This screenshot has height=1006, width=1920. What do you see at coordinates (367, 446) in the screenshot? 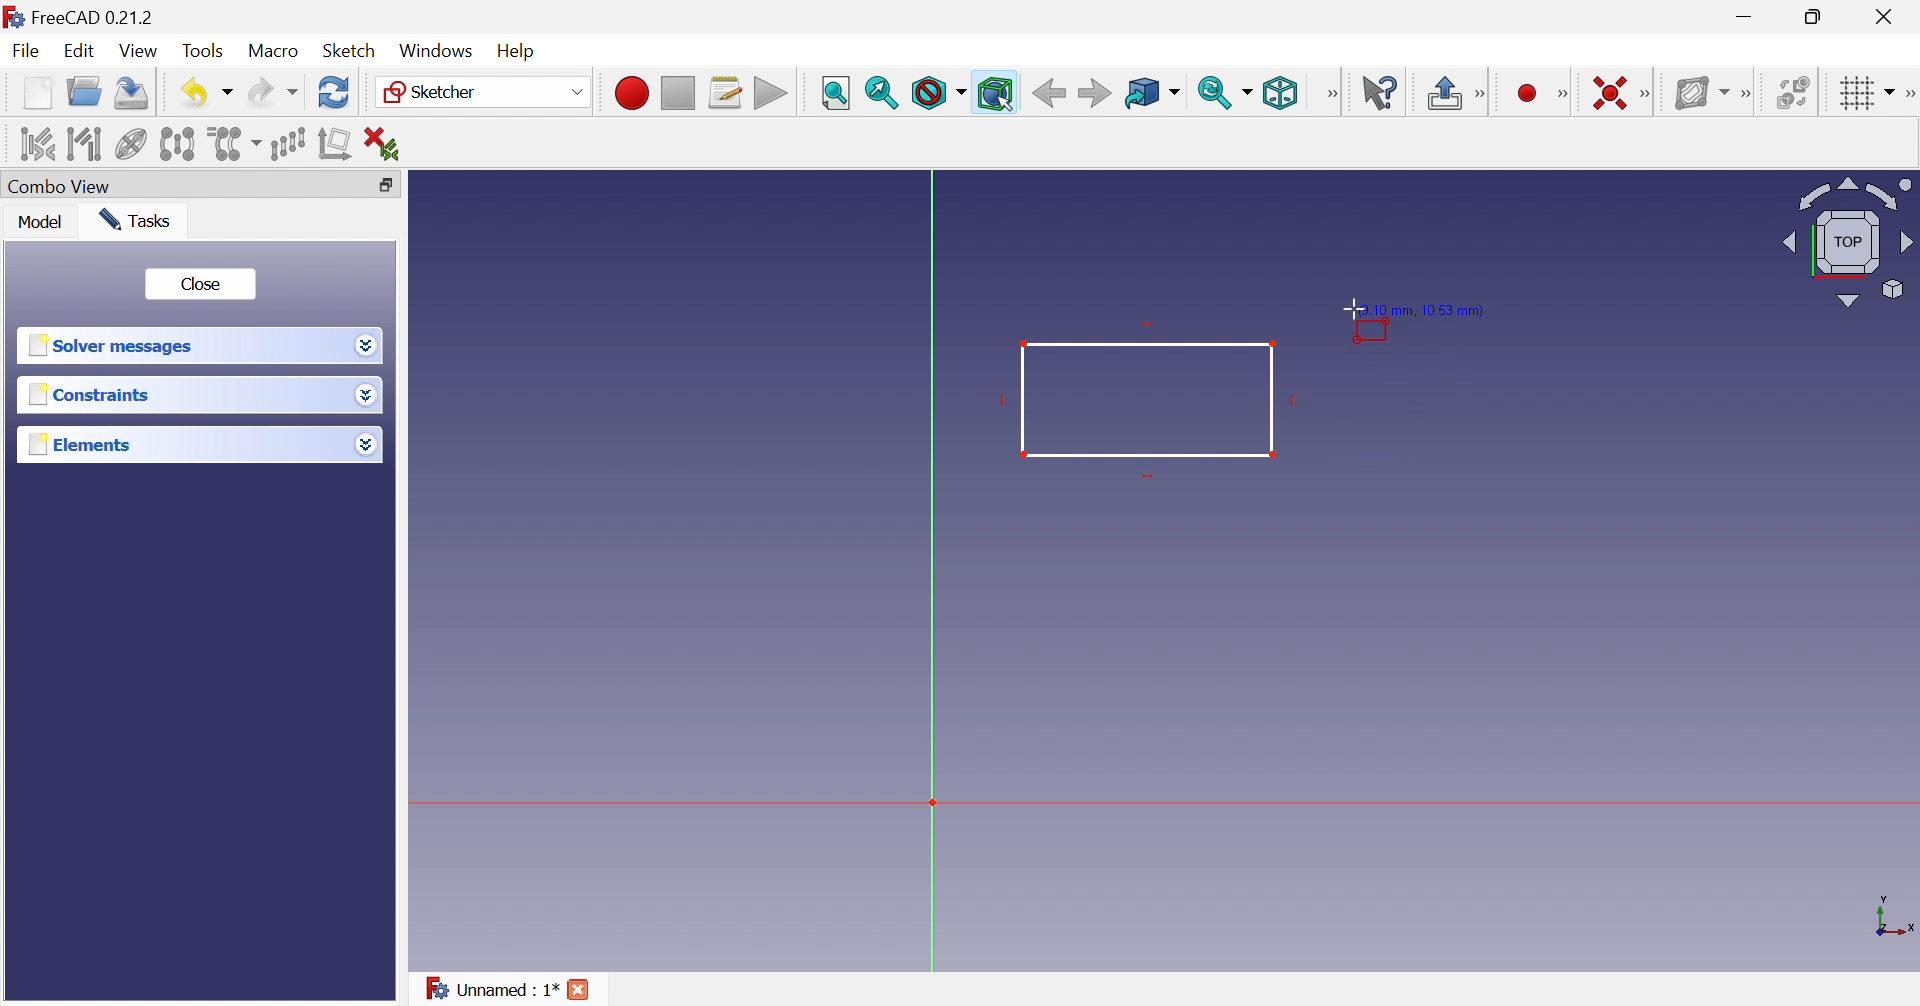
I see `Drop down` at bounding box center [367, 446].